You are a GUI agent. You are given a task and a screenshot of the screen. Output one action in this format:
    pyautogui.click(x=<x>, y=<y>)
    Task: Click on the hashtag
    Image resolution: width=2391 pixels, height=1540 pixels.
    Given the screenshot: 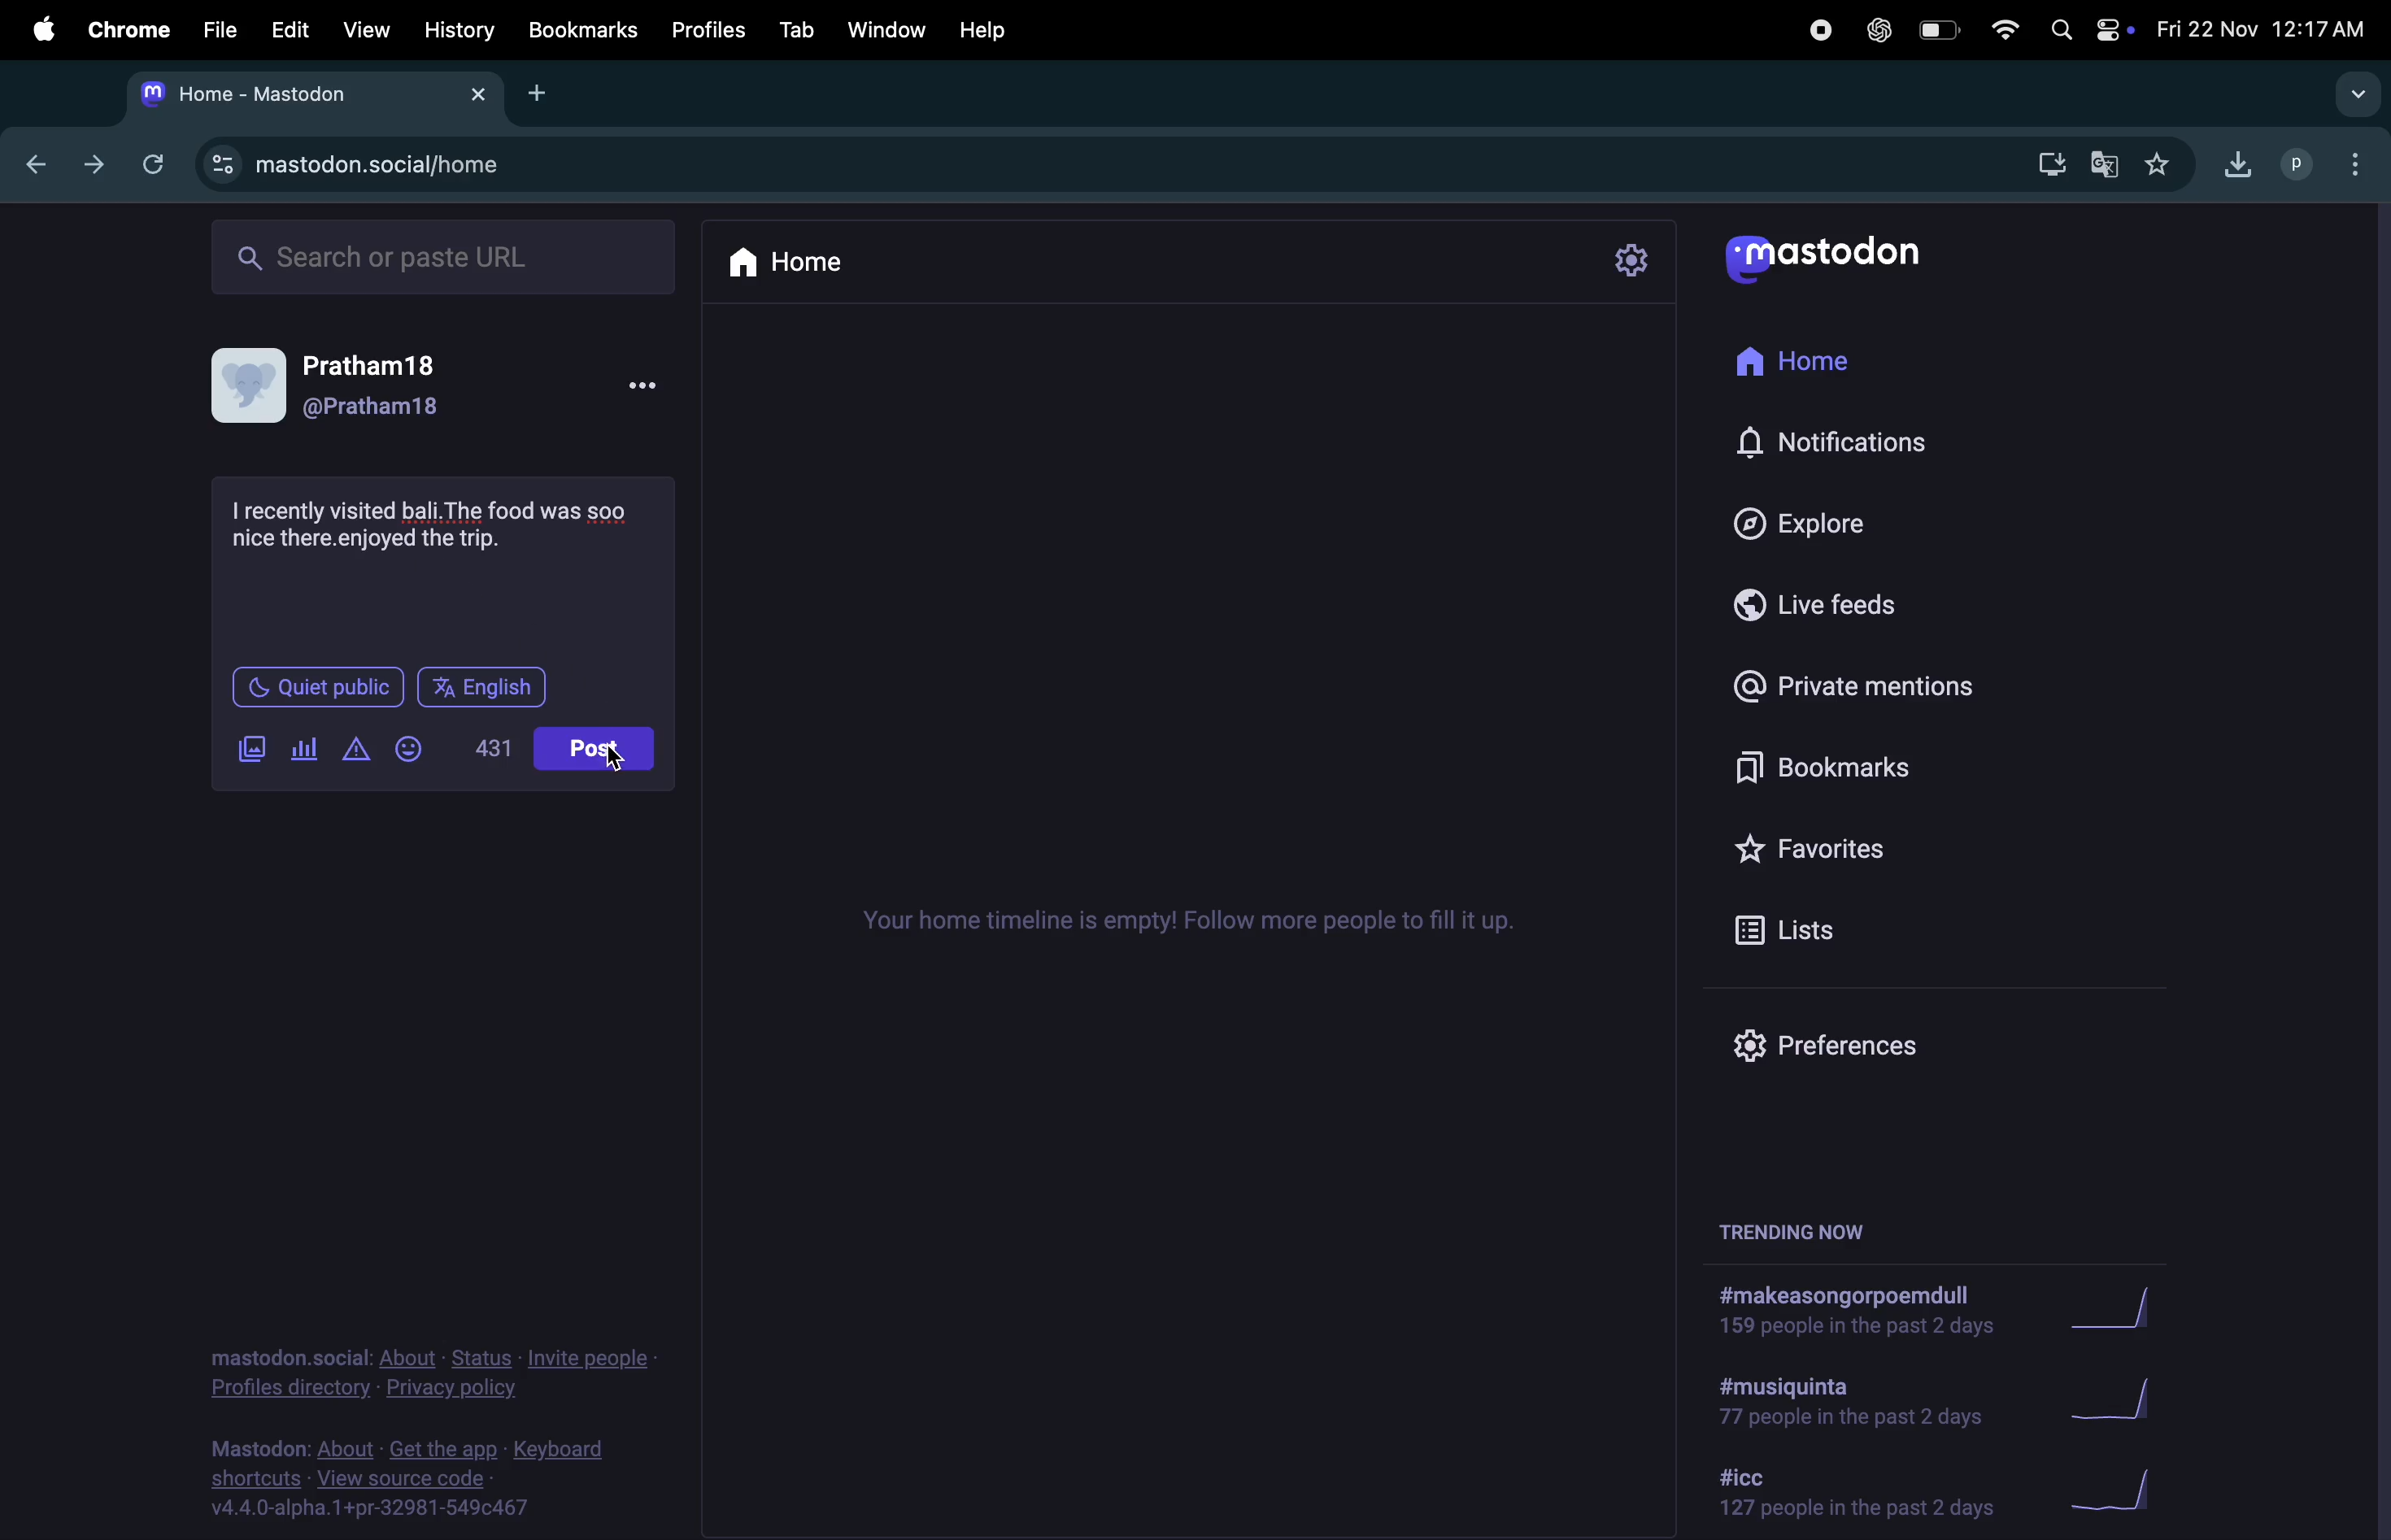 What is the action you would take?
    pyautogui.click(x=1851, y=1493)
    